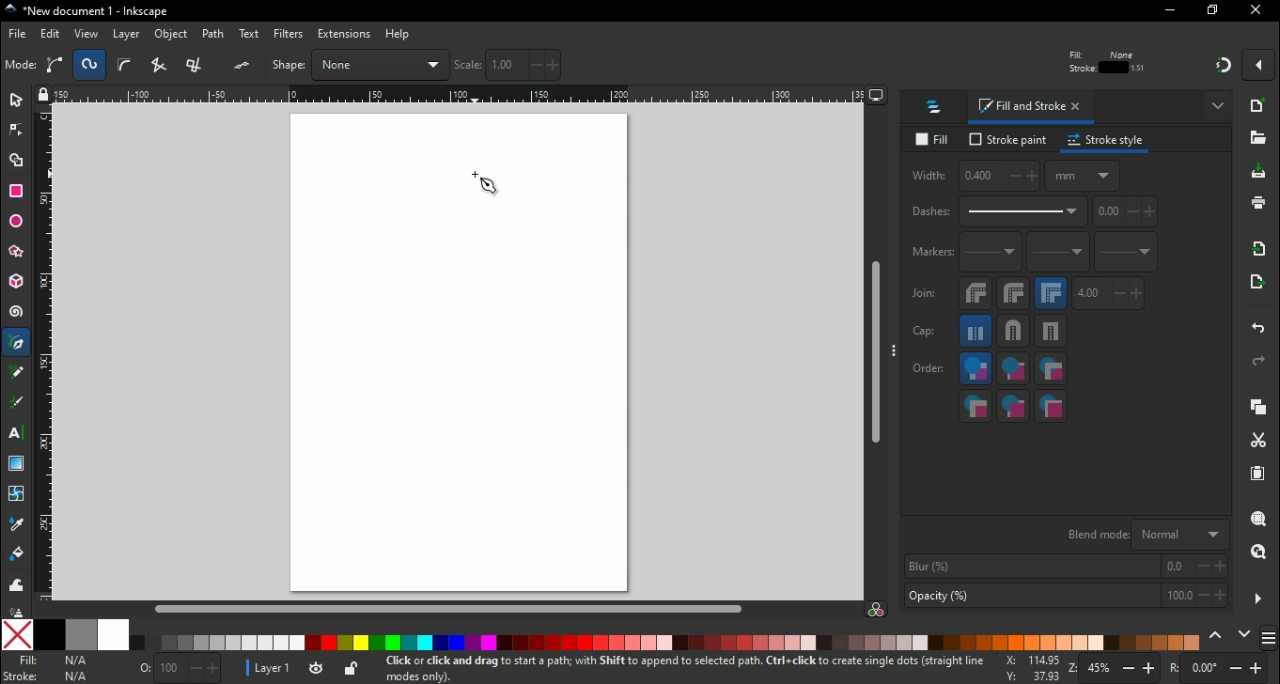 This screenshot has height=684, width=1280. What do you see at coordinates (937, 112) in the screenshot?
I see `layers and objects` at bounding box center [937, 112].